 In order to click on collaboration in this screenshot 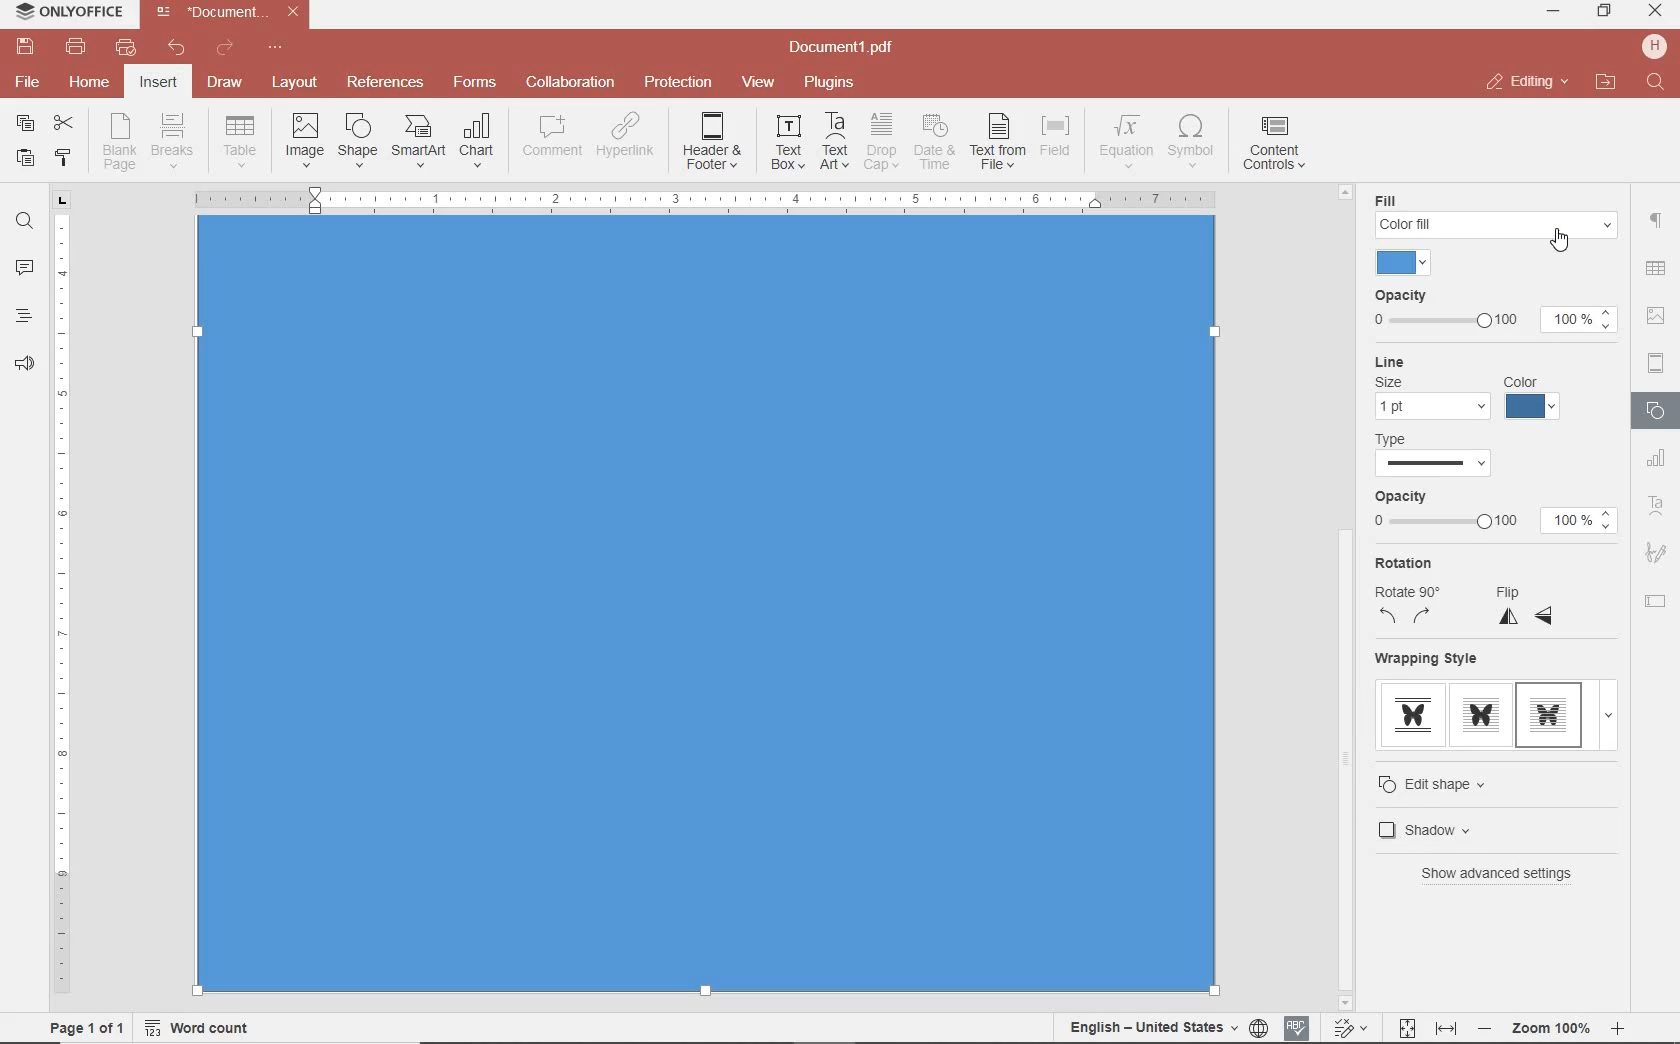, I will do `click(570, 83)`.